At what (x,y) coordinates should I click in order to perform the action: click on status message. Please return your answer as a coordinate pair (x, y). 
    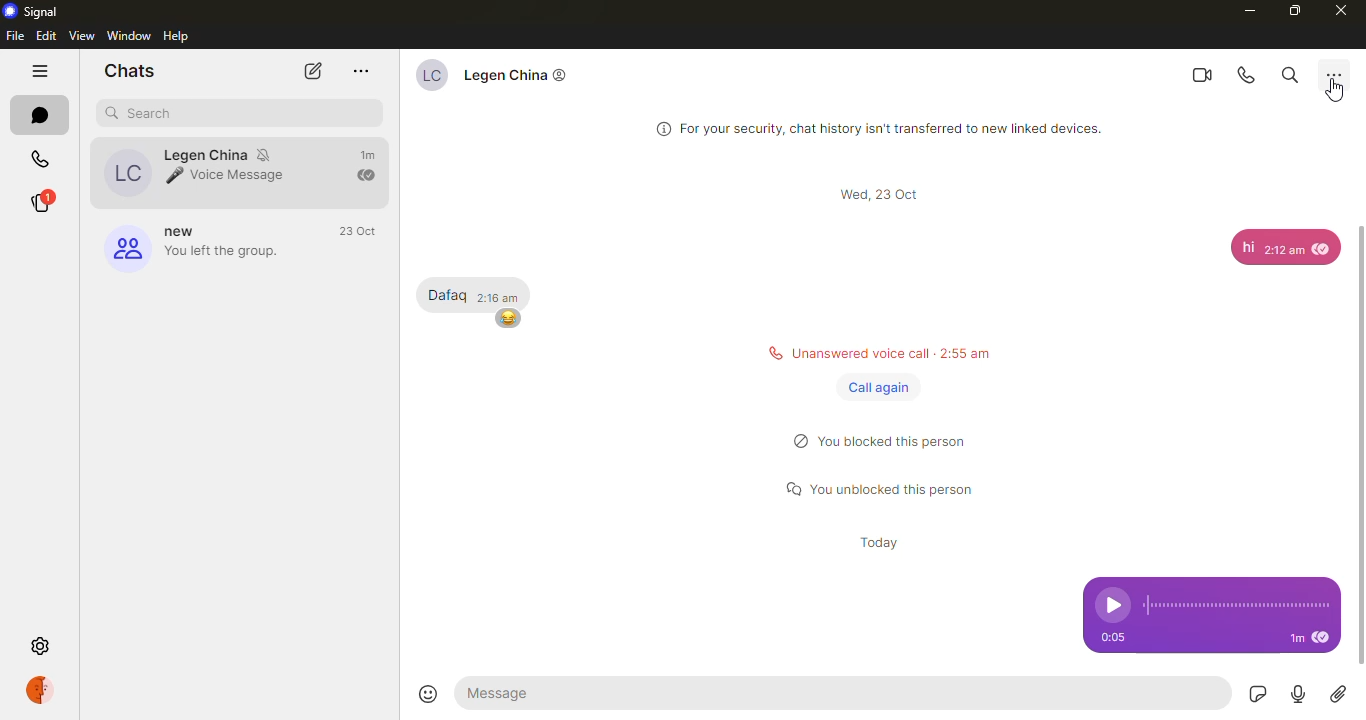
    Looking at the image, I should click on (887, 441).